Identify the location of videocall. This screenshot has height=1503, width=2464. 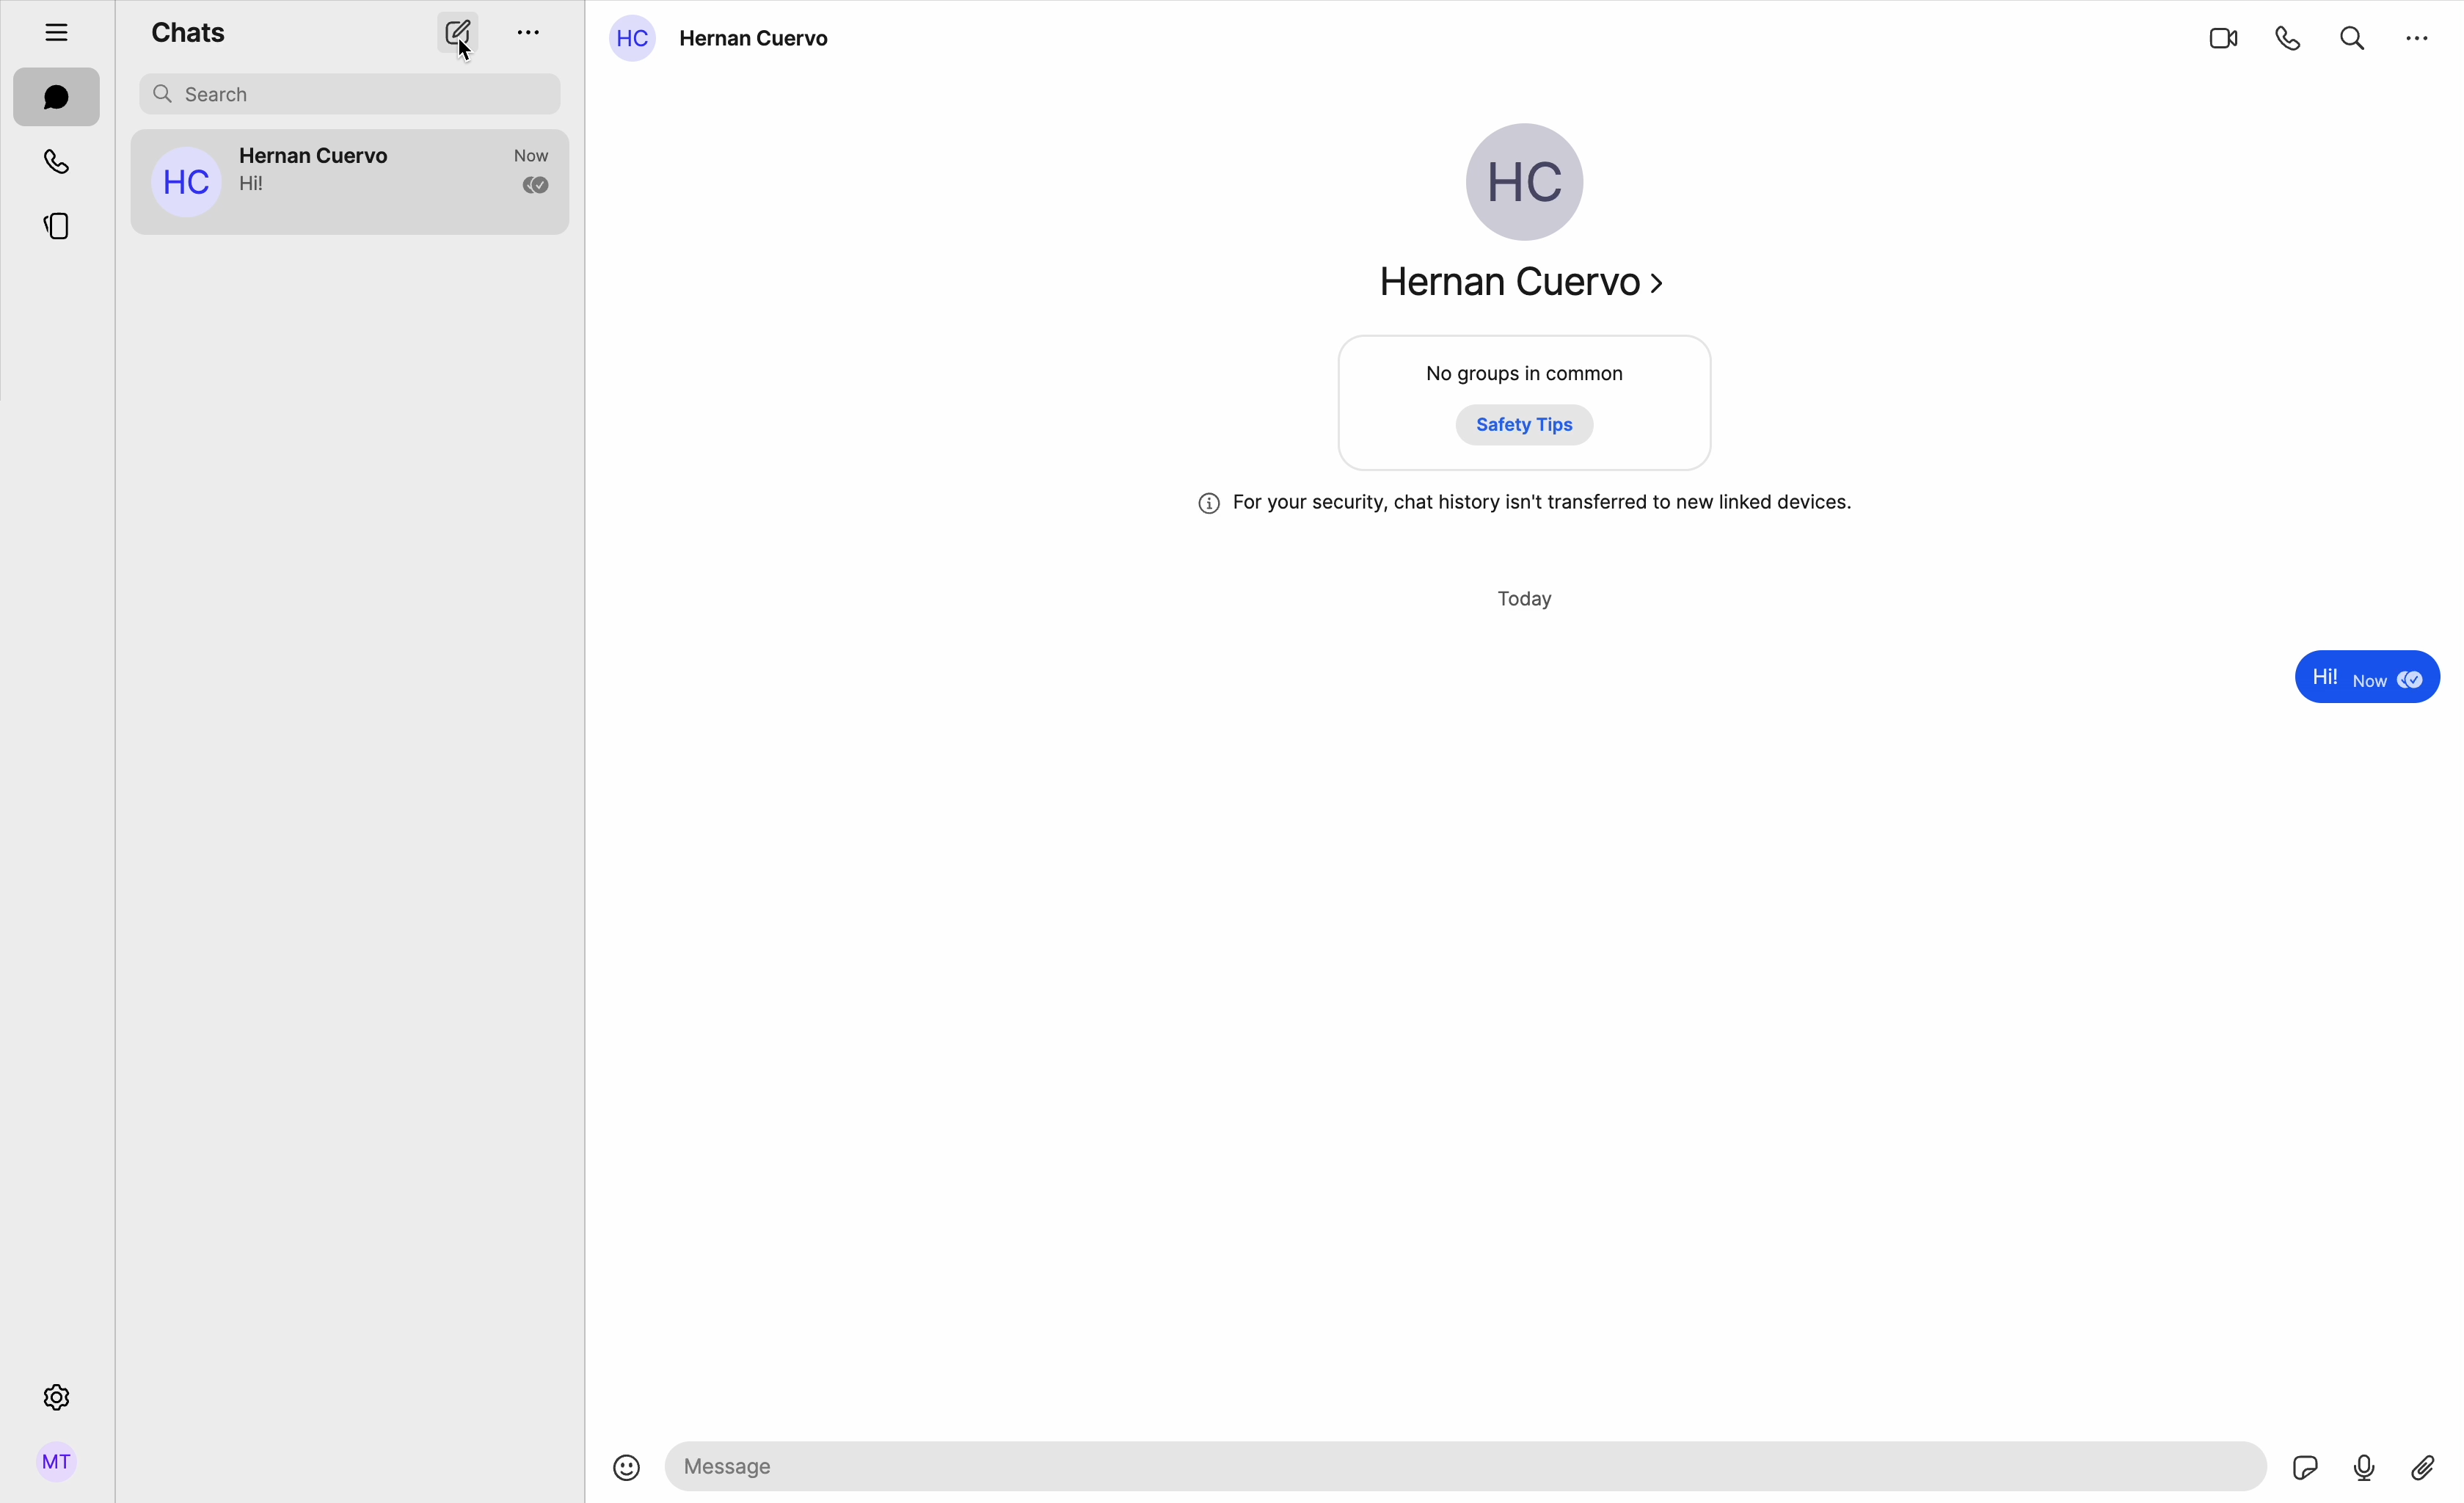
(2222, 37).